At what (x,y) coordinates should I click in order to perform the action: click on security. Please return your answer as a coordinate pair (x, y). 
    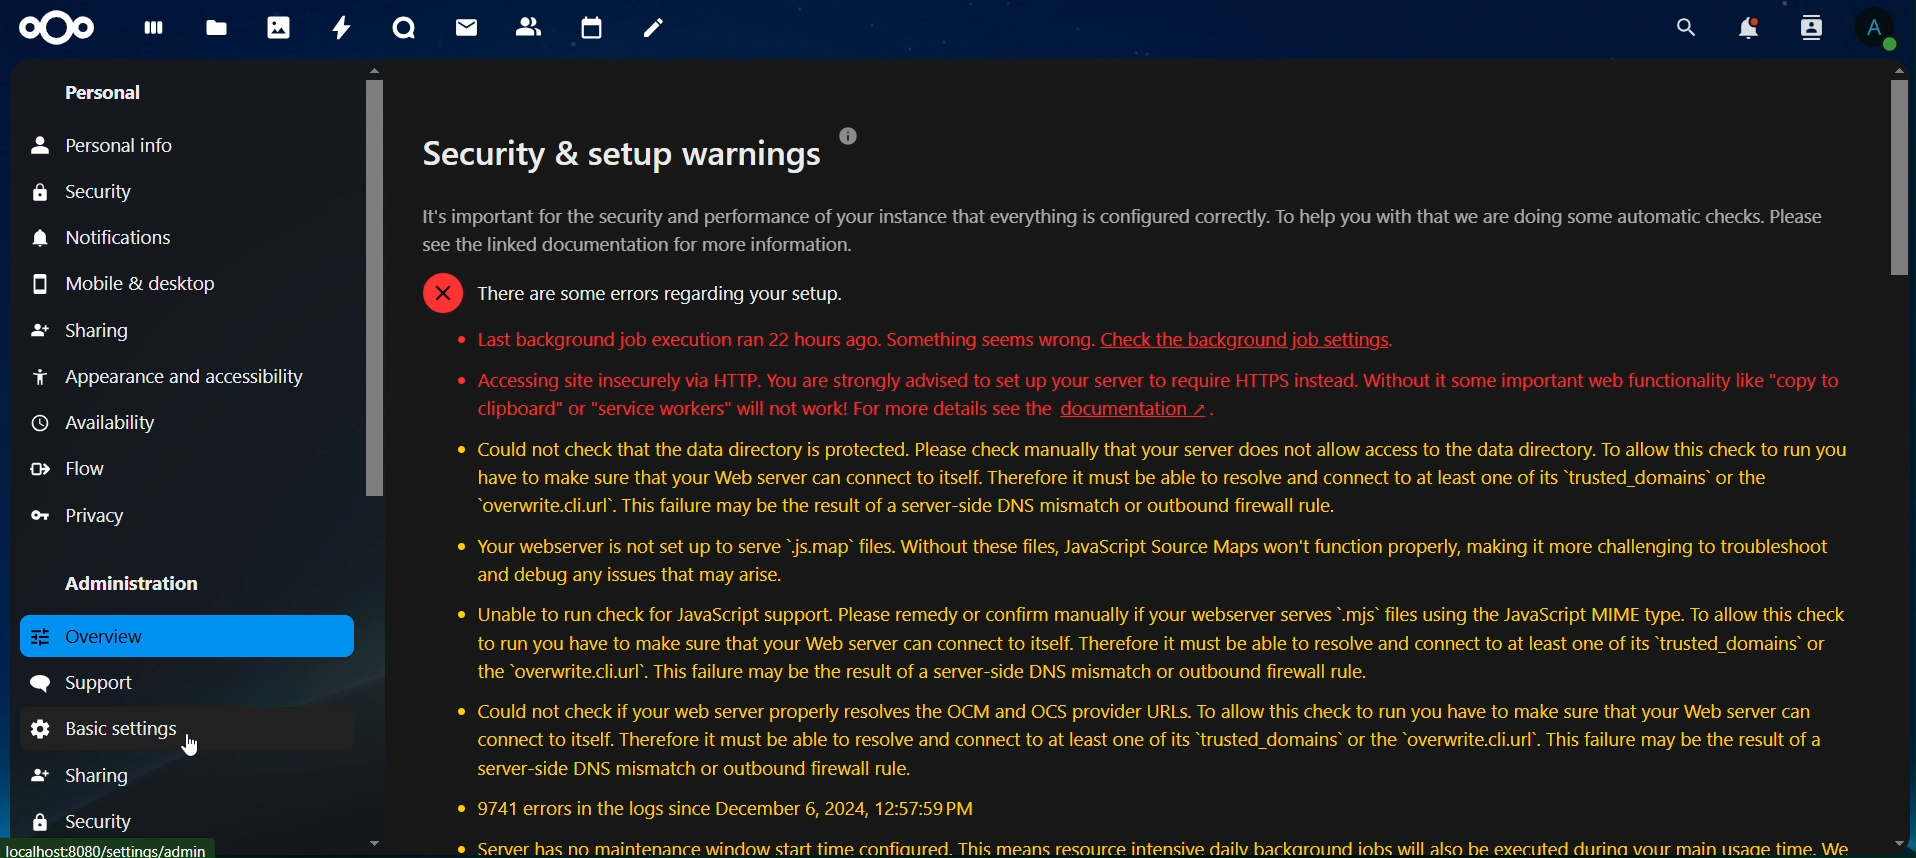
    Looking at the image, I should click on (95, 195).